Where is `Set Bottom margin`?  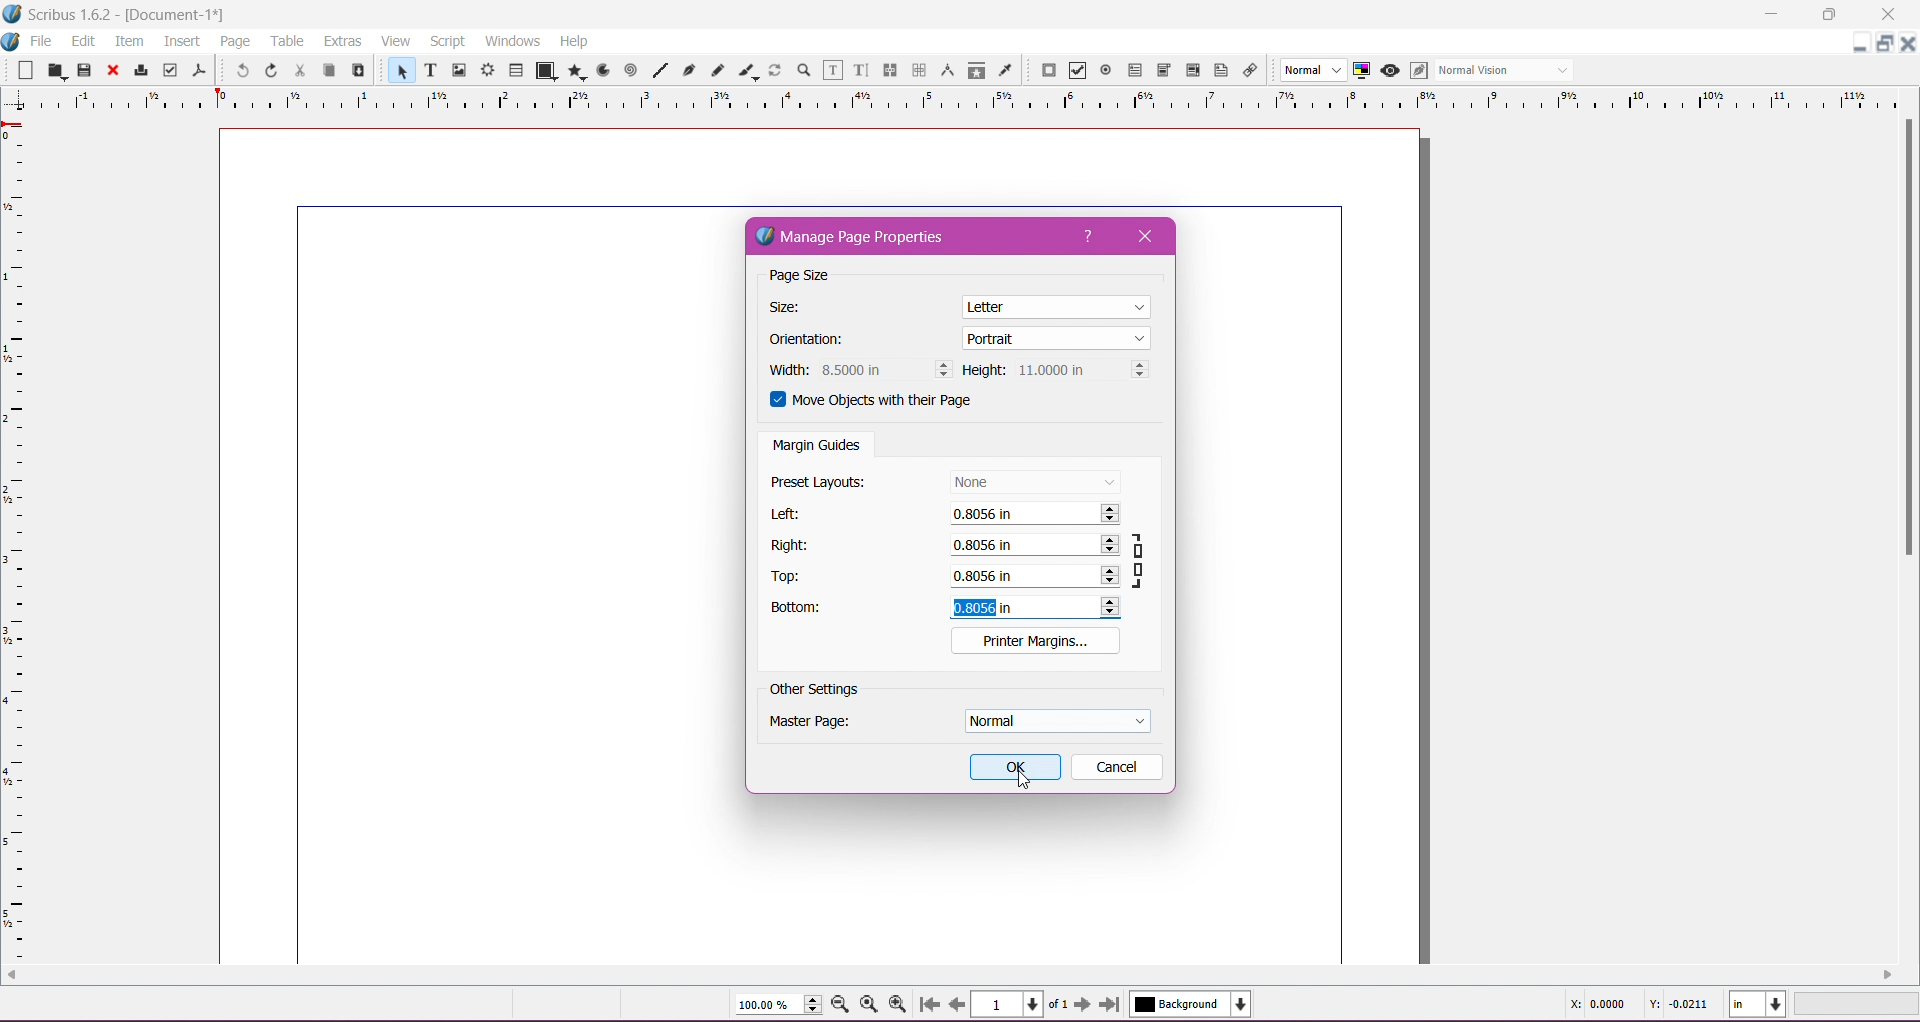
Set Bottom margin is located at coordinates (1034, 608).